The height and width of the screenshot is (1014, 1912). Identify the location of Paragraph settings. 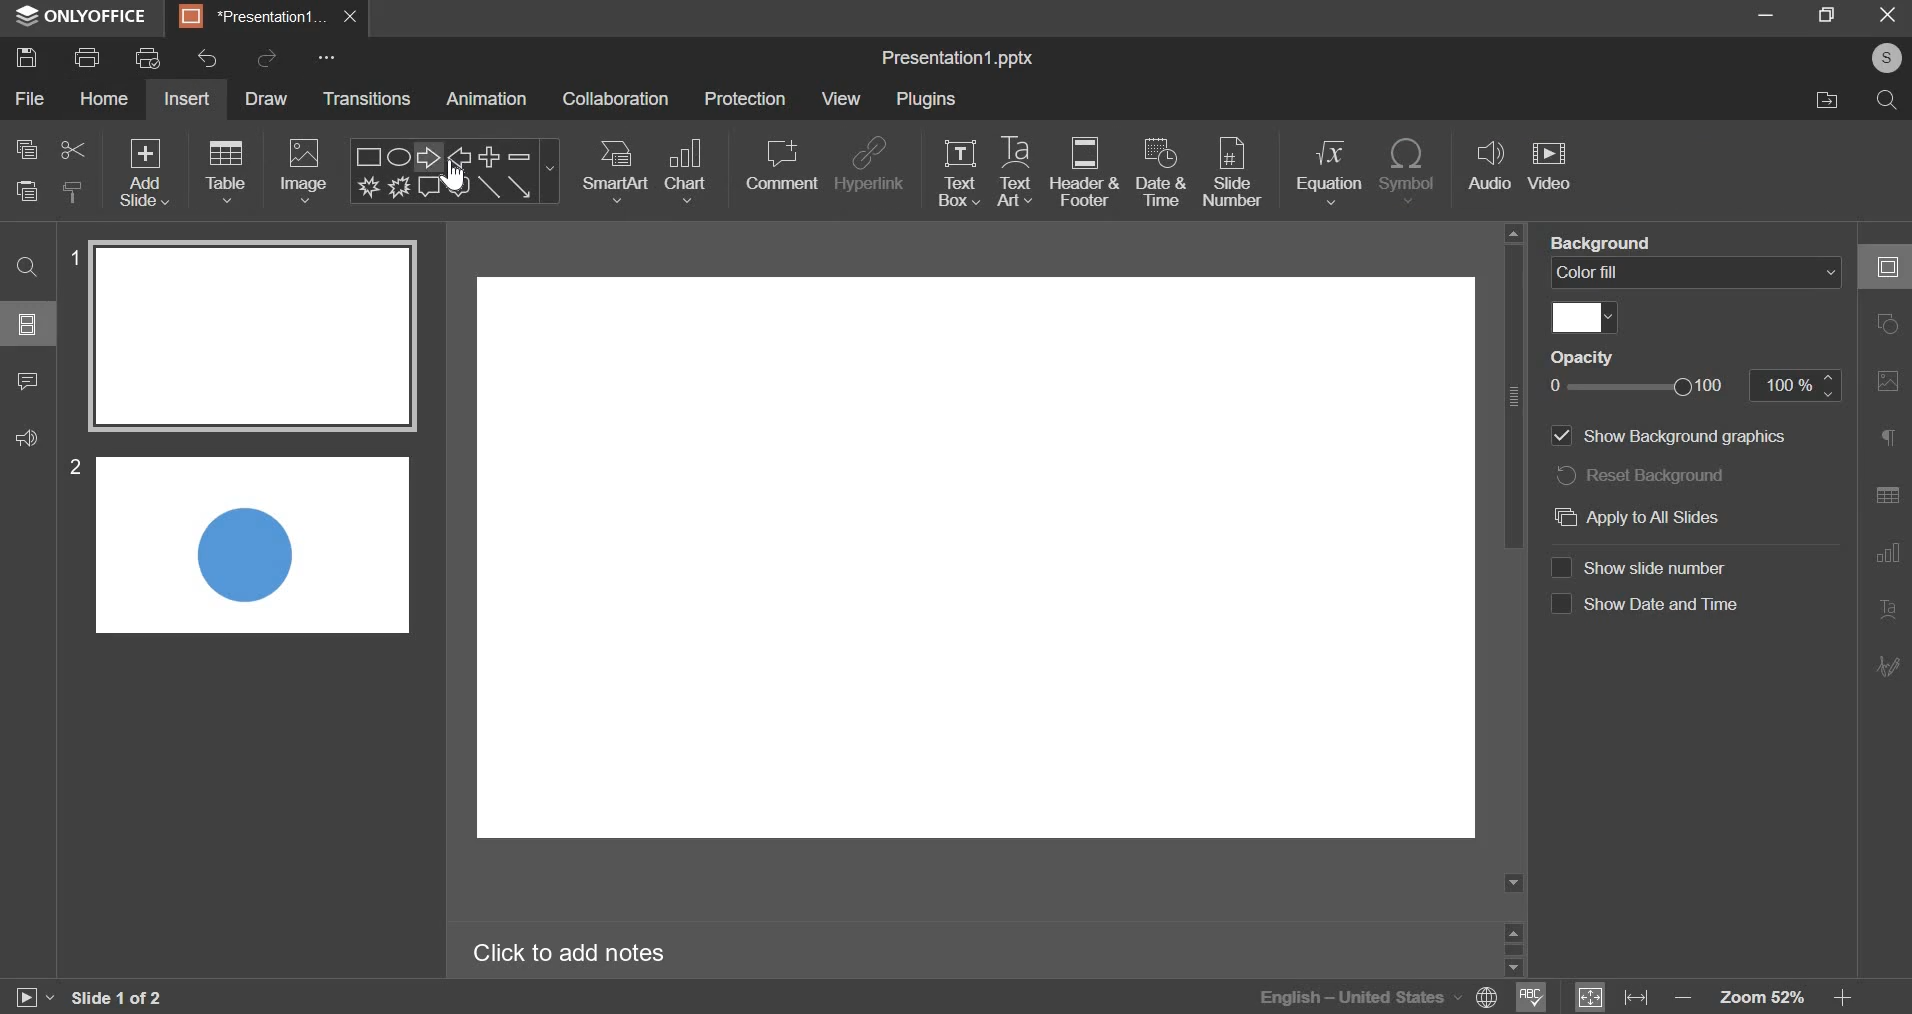
(1886, 436).